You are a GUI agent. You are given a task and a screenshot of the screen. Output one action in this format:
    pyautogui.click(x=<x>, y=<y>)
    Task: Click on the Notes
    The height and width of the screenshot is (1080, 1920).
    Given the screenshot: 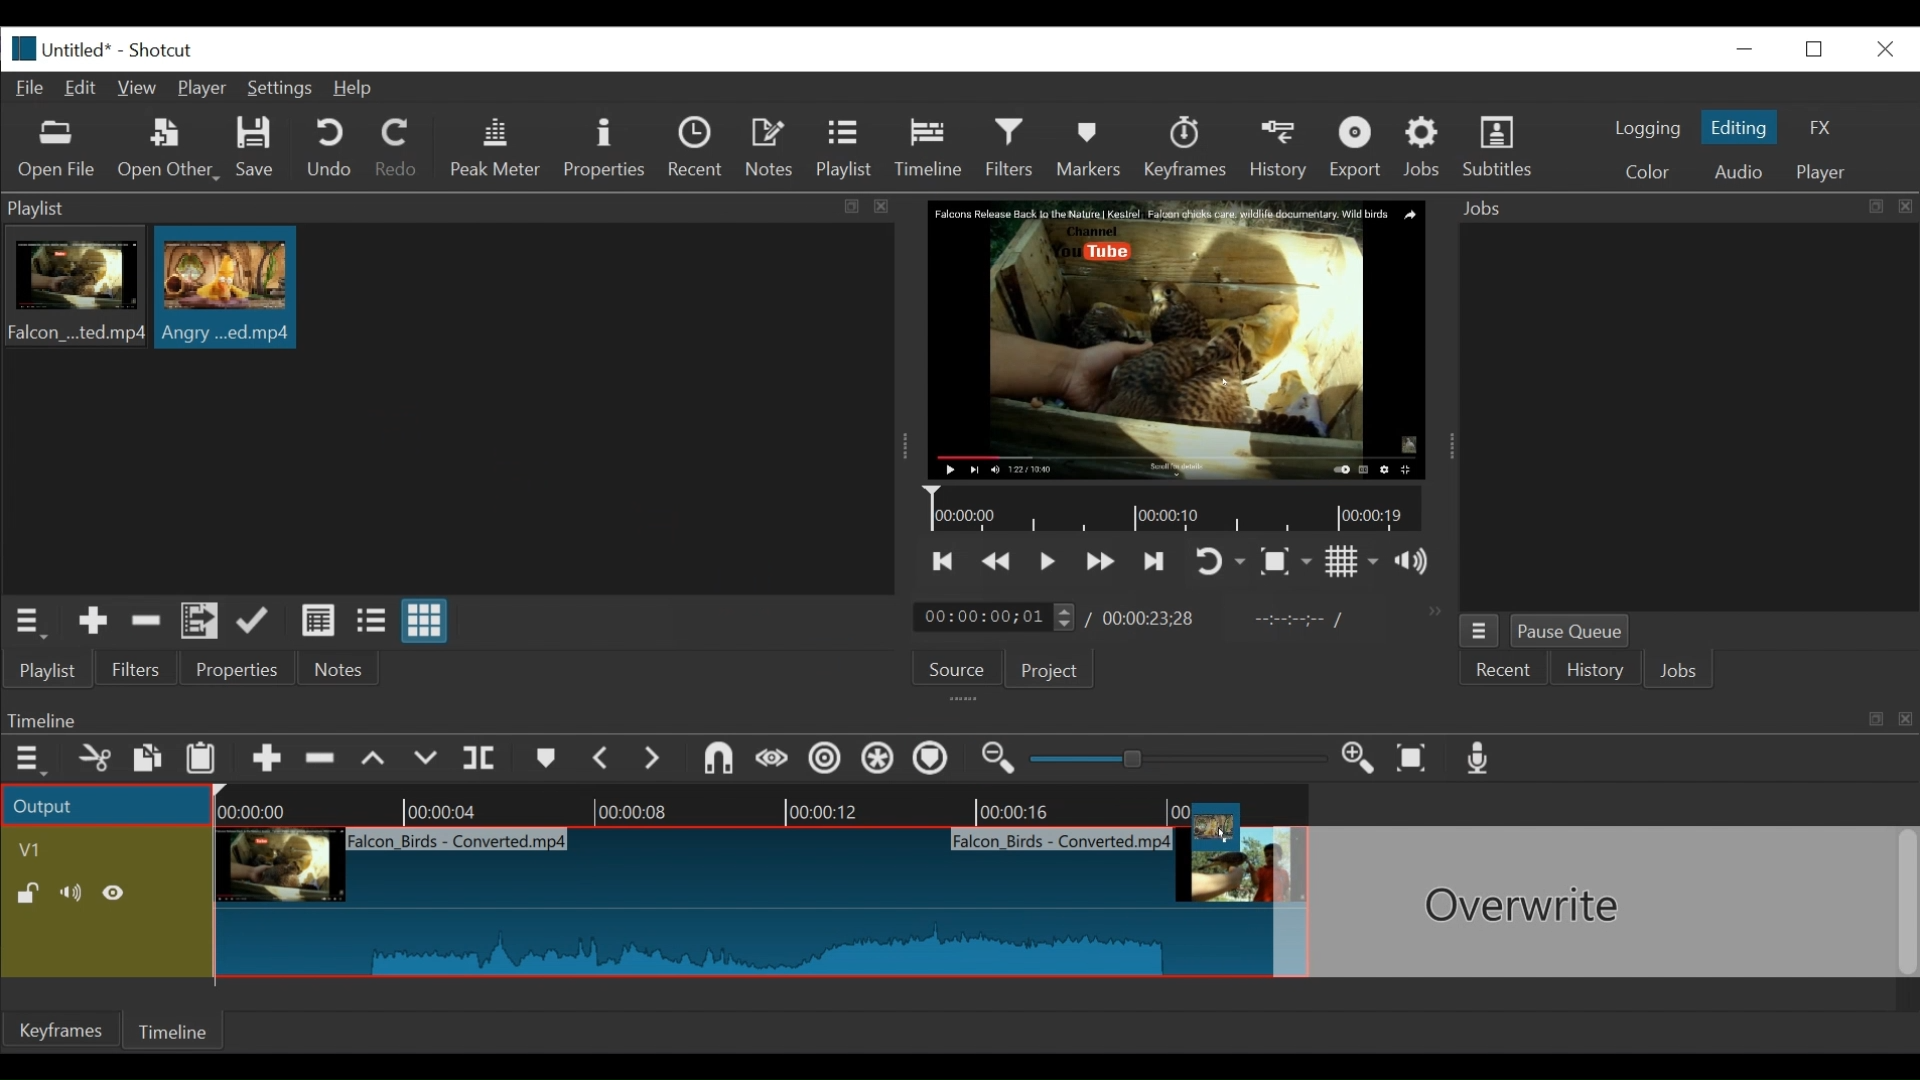 What is the action you would take?
    pyautogui.click(x=773, y=148)
    